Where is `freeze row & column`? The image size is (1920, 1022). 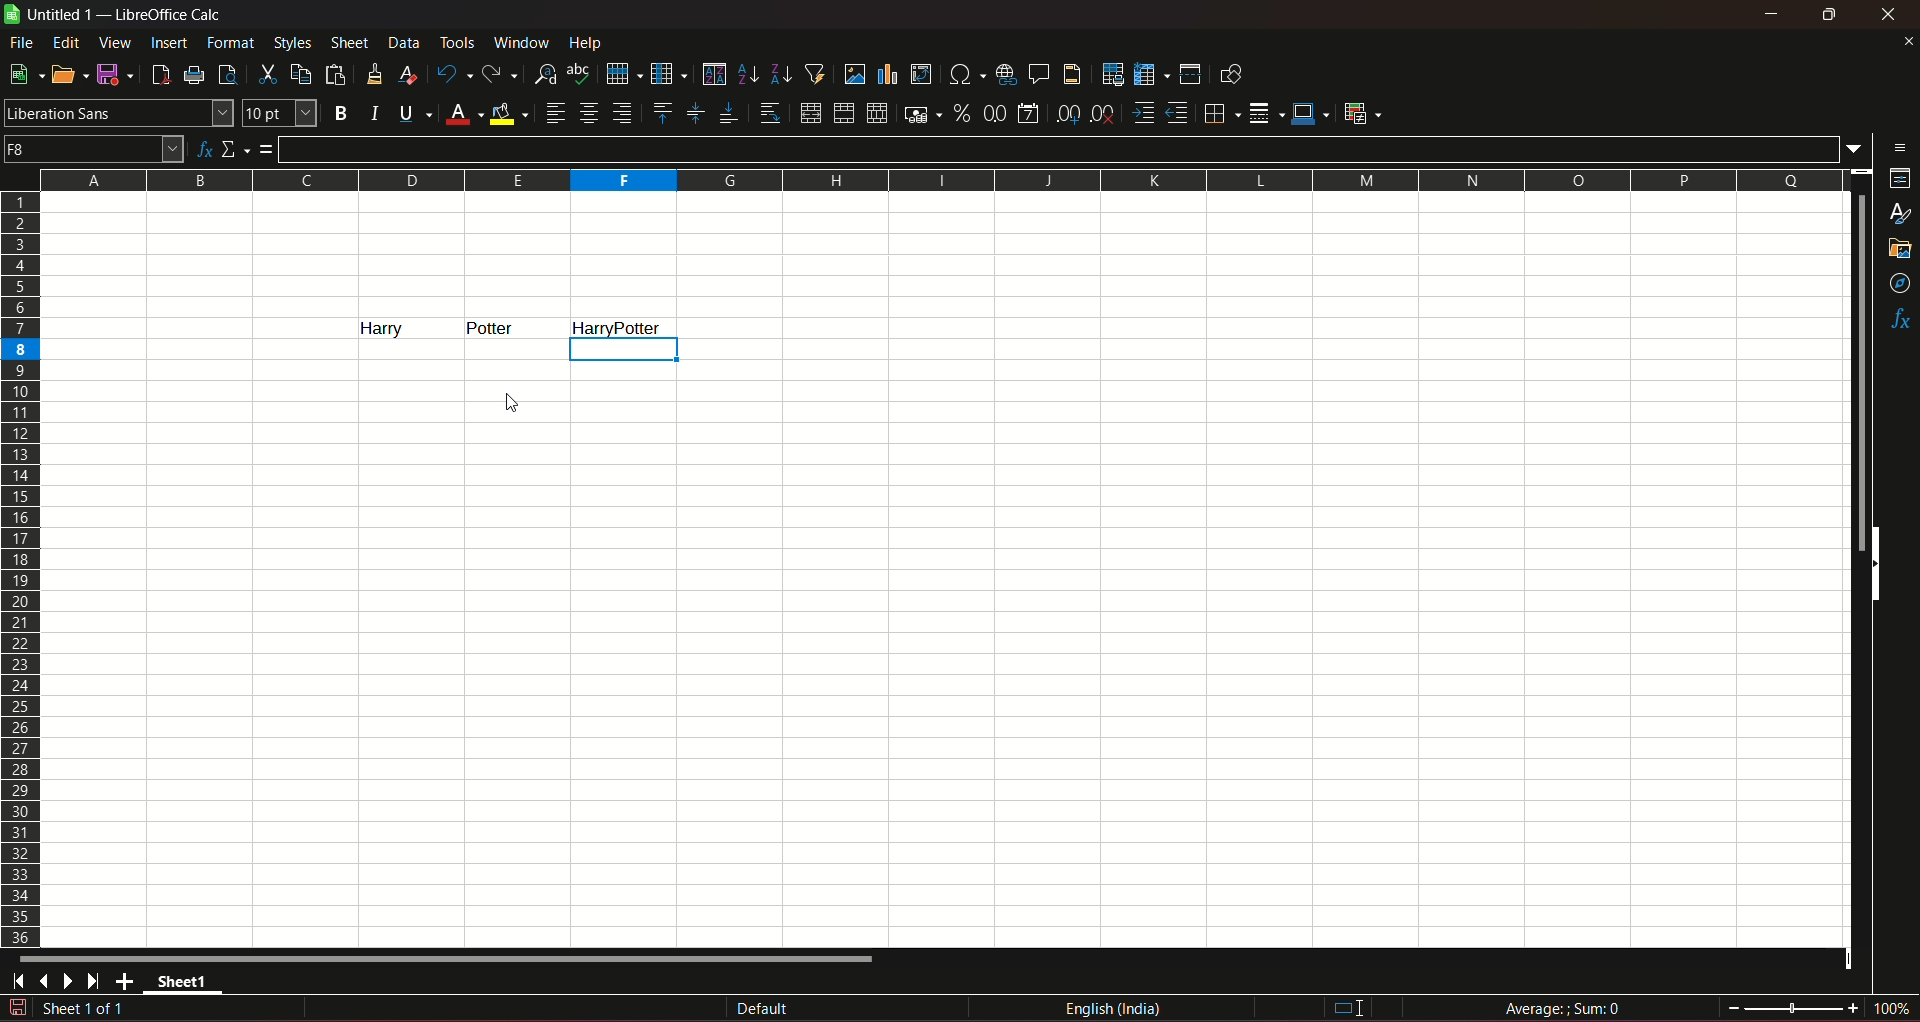
freeze row & column is located at coordinates (1151, 75).